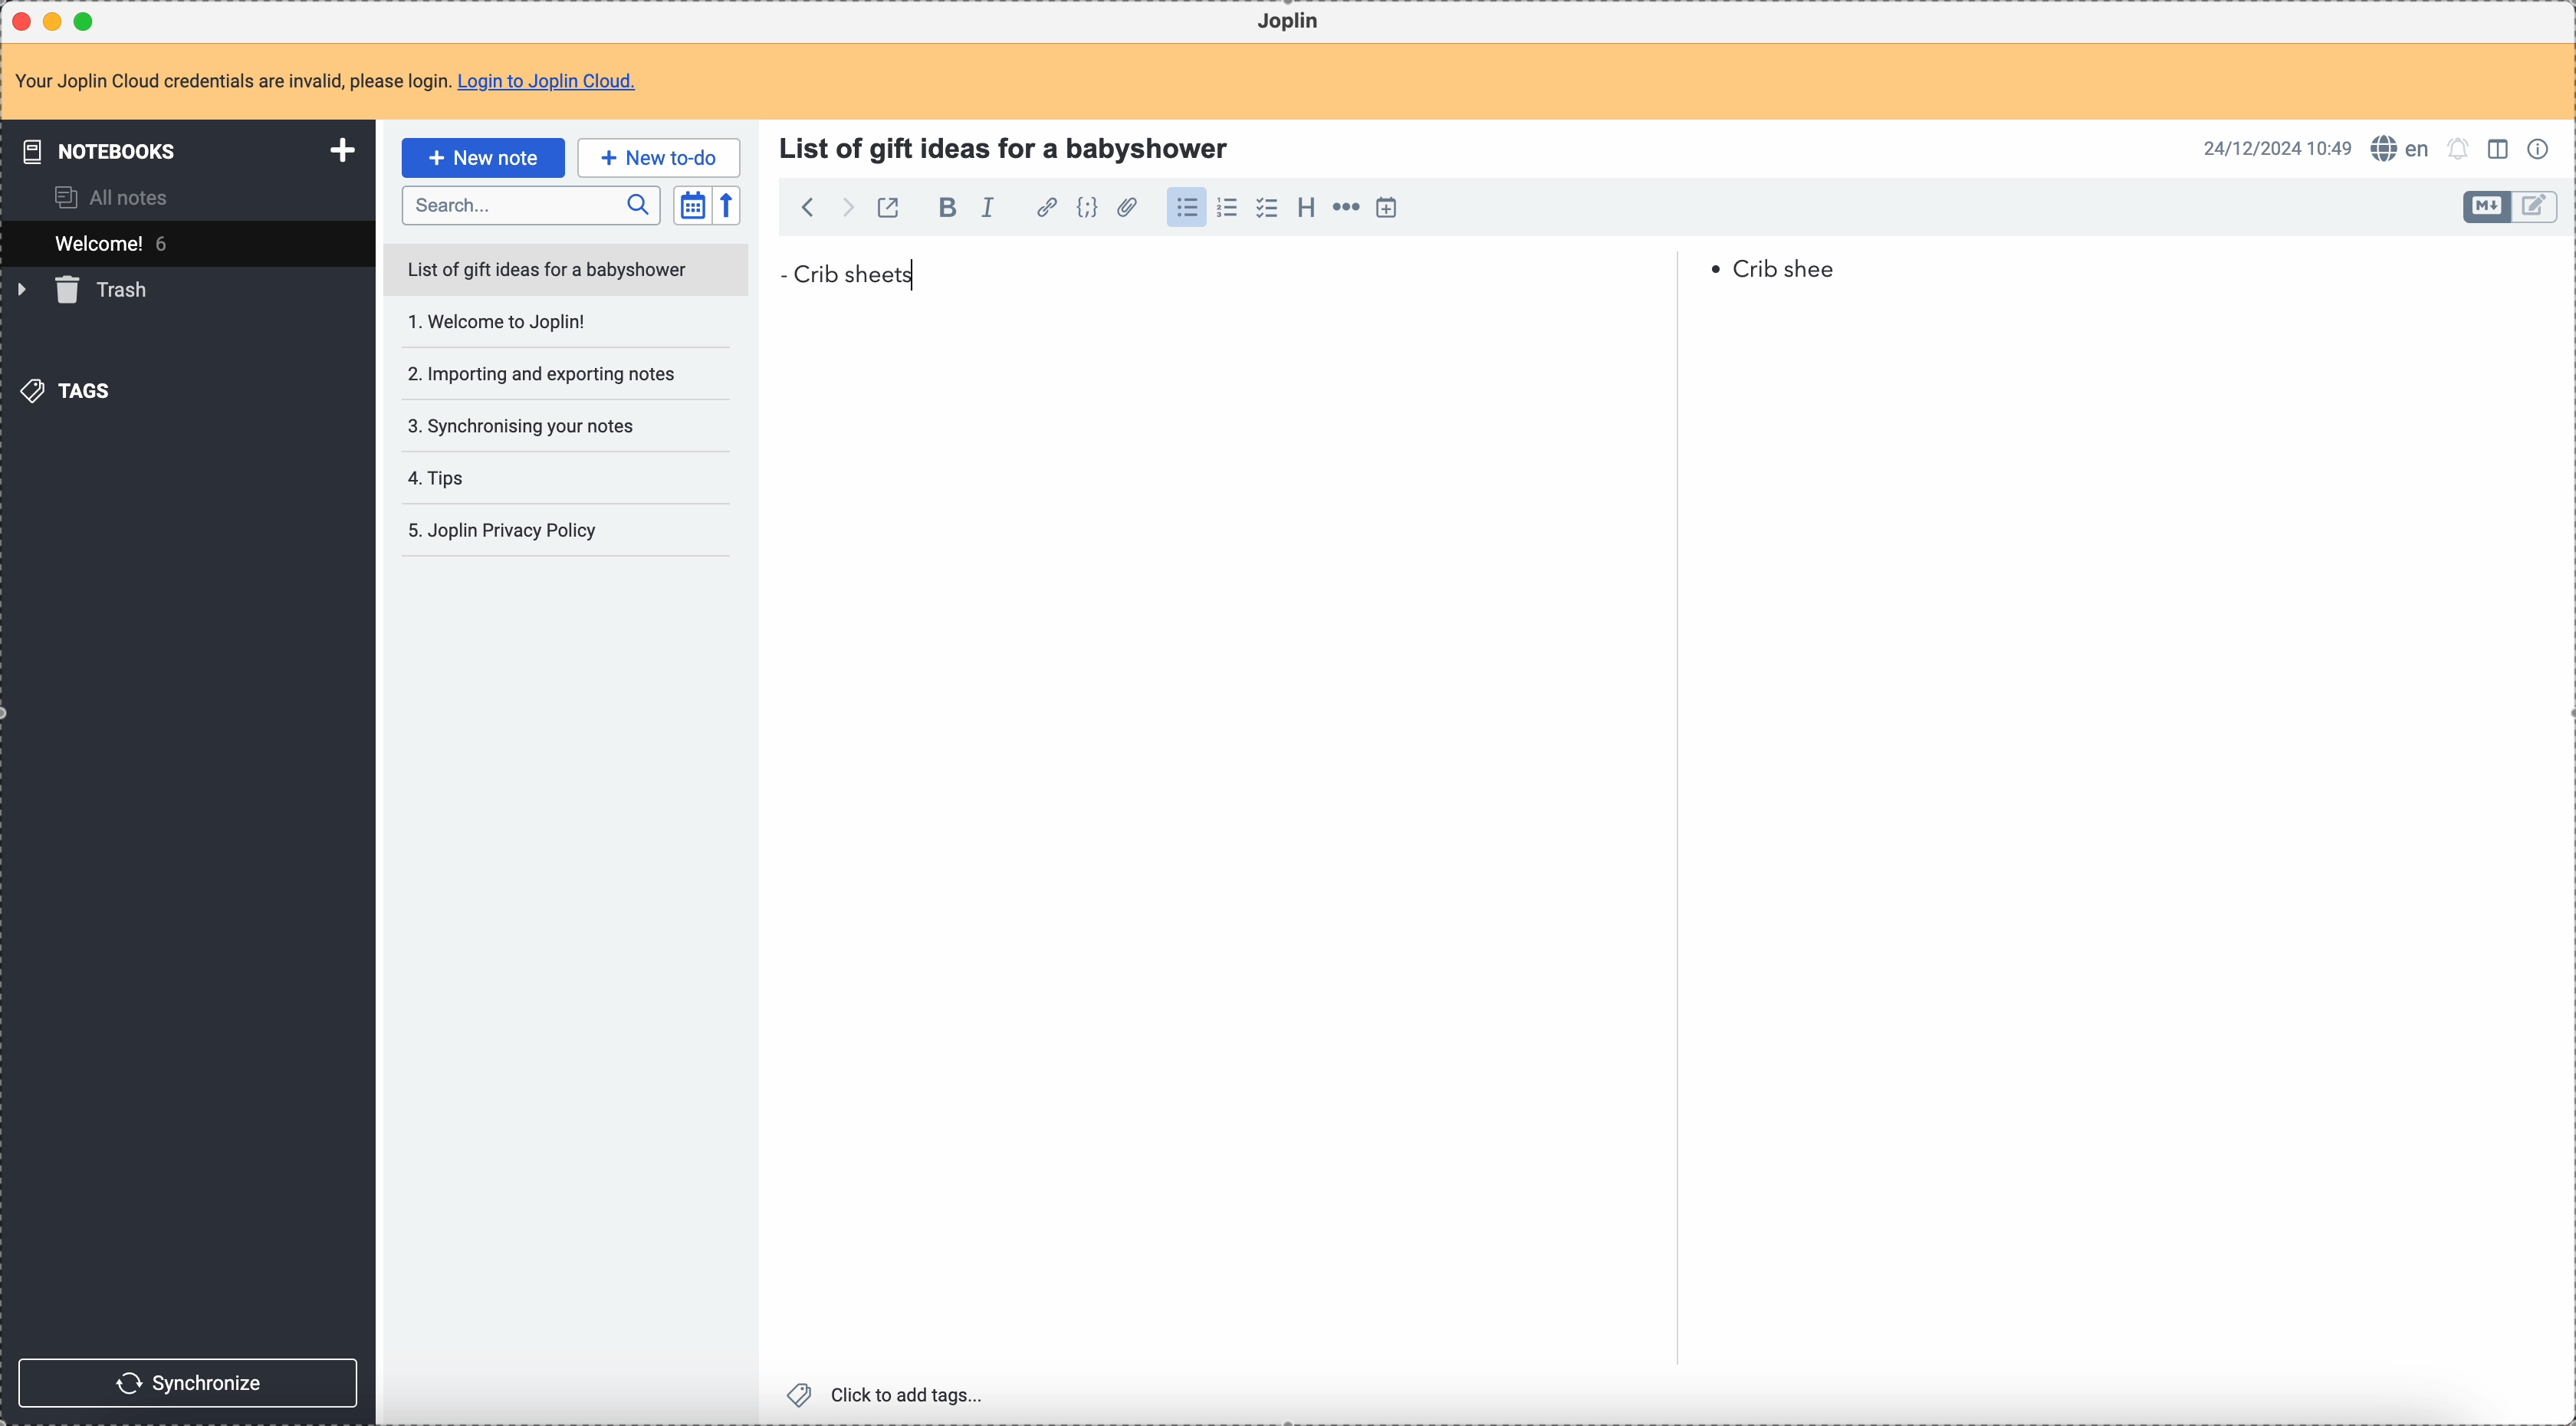  What do you see at coordinates (810, 207) in the screenshot?
I see `back` at bounding box center [810, 207].